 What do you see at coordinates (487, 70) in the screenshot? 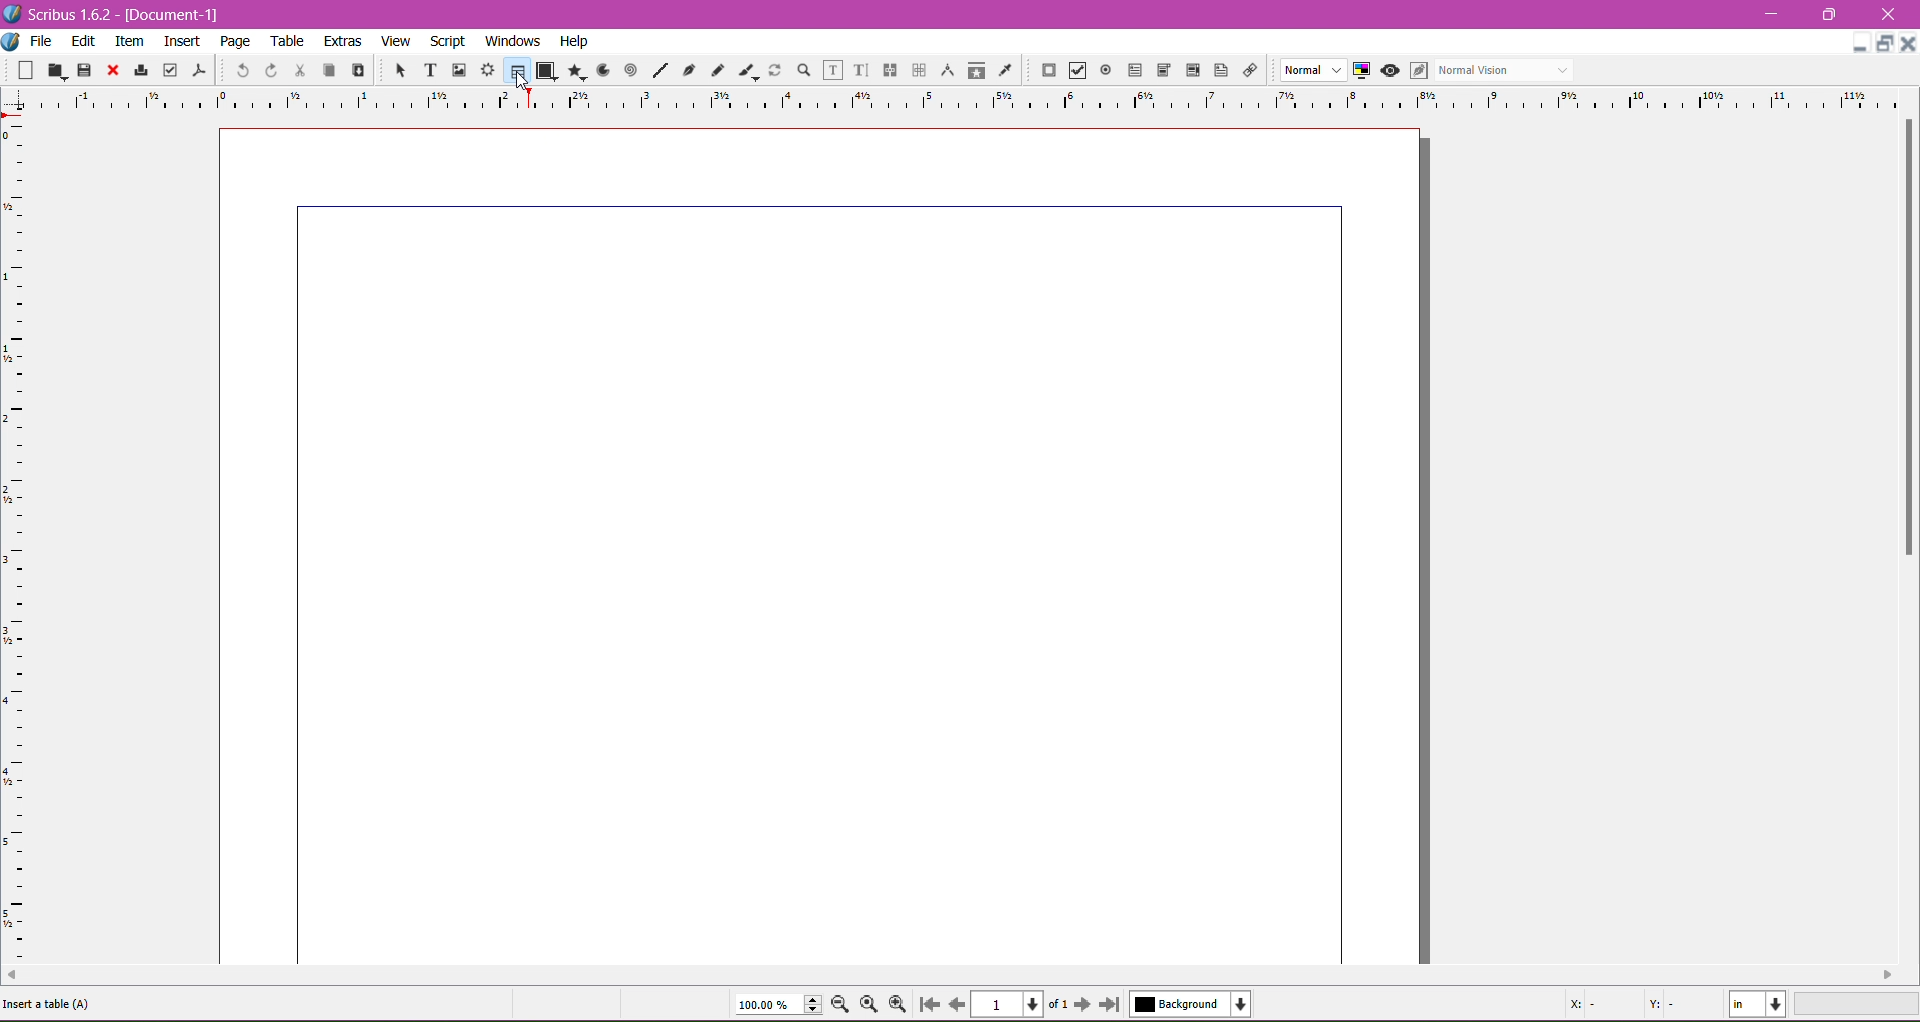
I see `Render Frame` at bounding box center [487, 70].